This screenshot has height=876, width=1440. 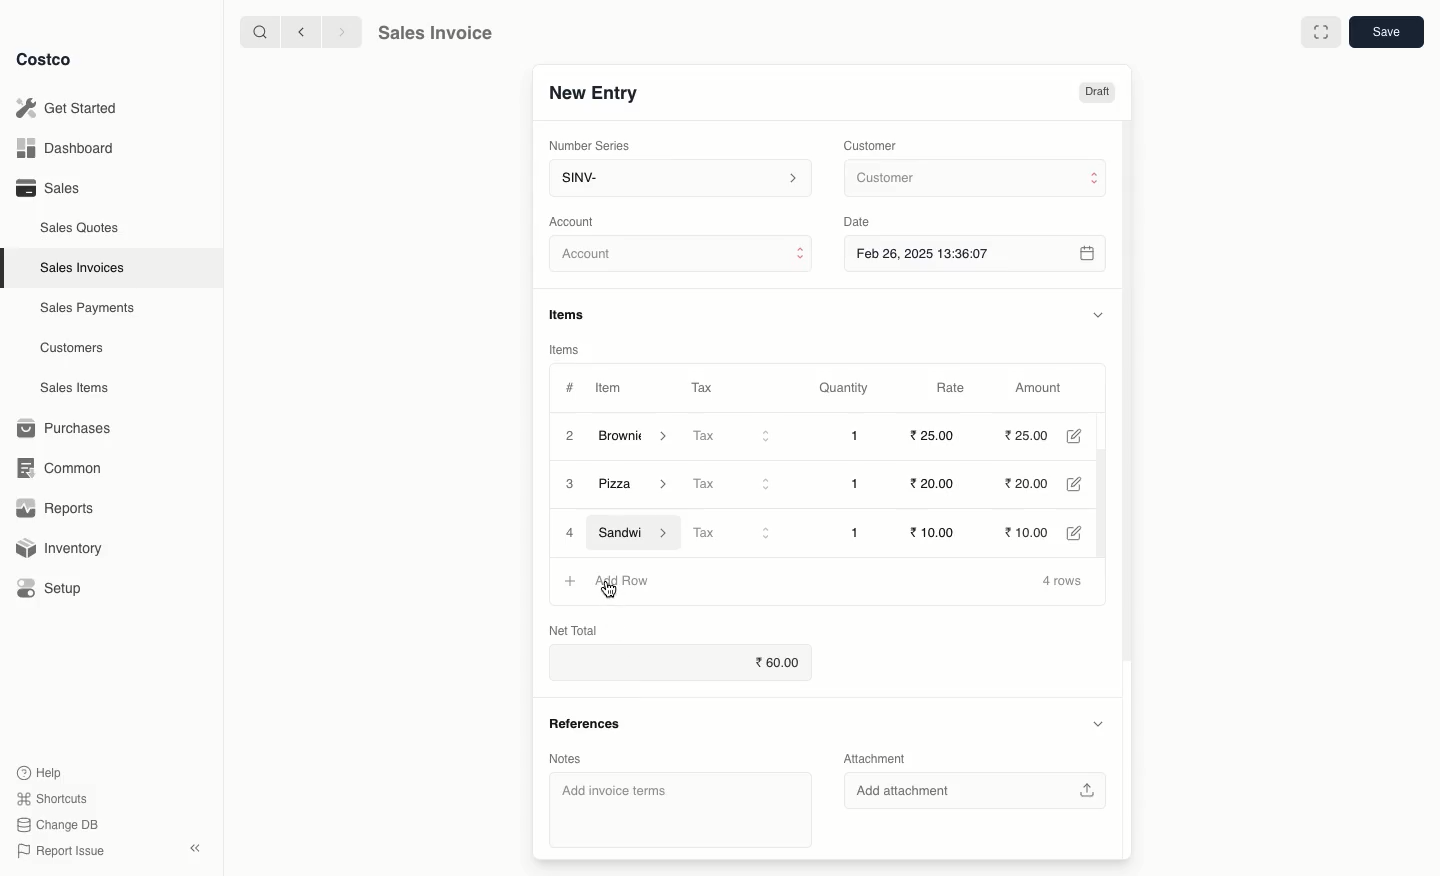 What do you see at coordinates (571, 485) in the screenshot?
I see `3` at bounding box center [571, 485].